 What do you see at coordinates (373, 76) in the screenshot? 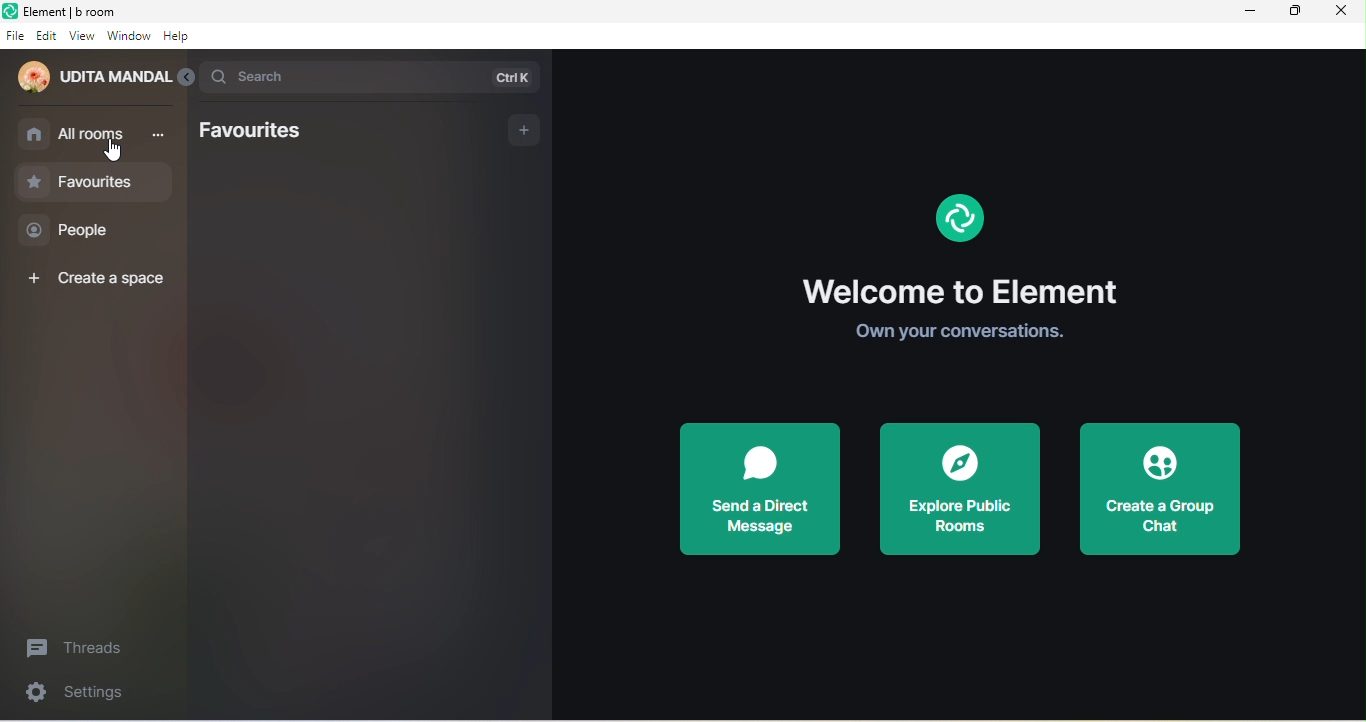
I see `search` at bounding box center [373, 76].